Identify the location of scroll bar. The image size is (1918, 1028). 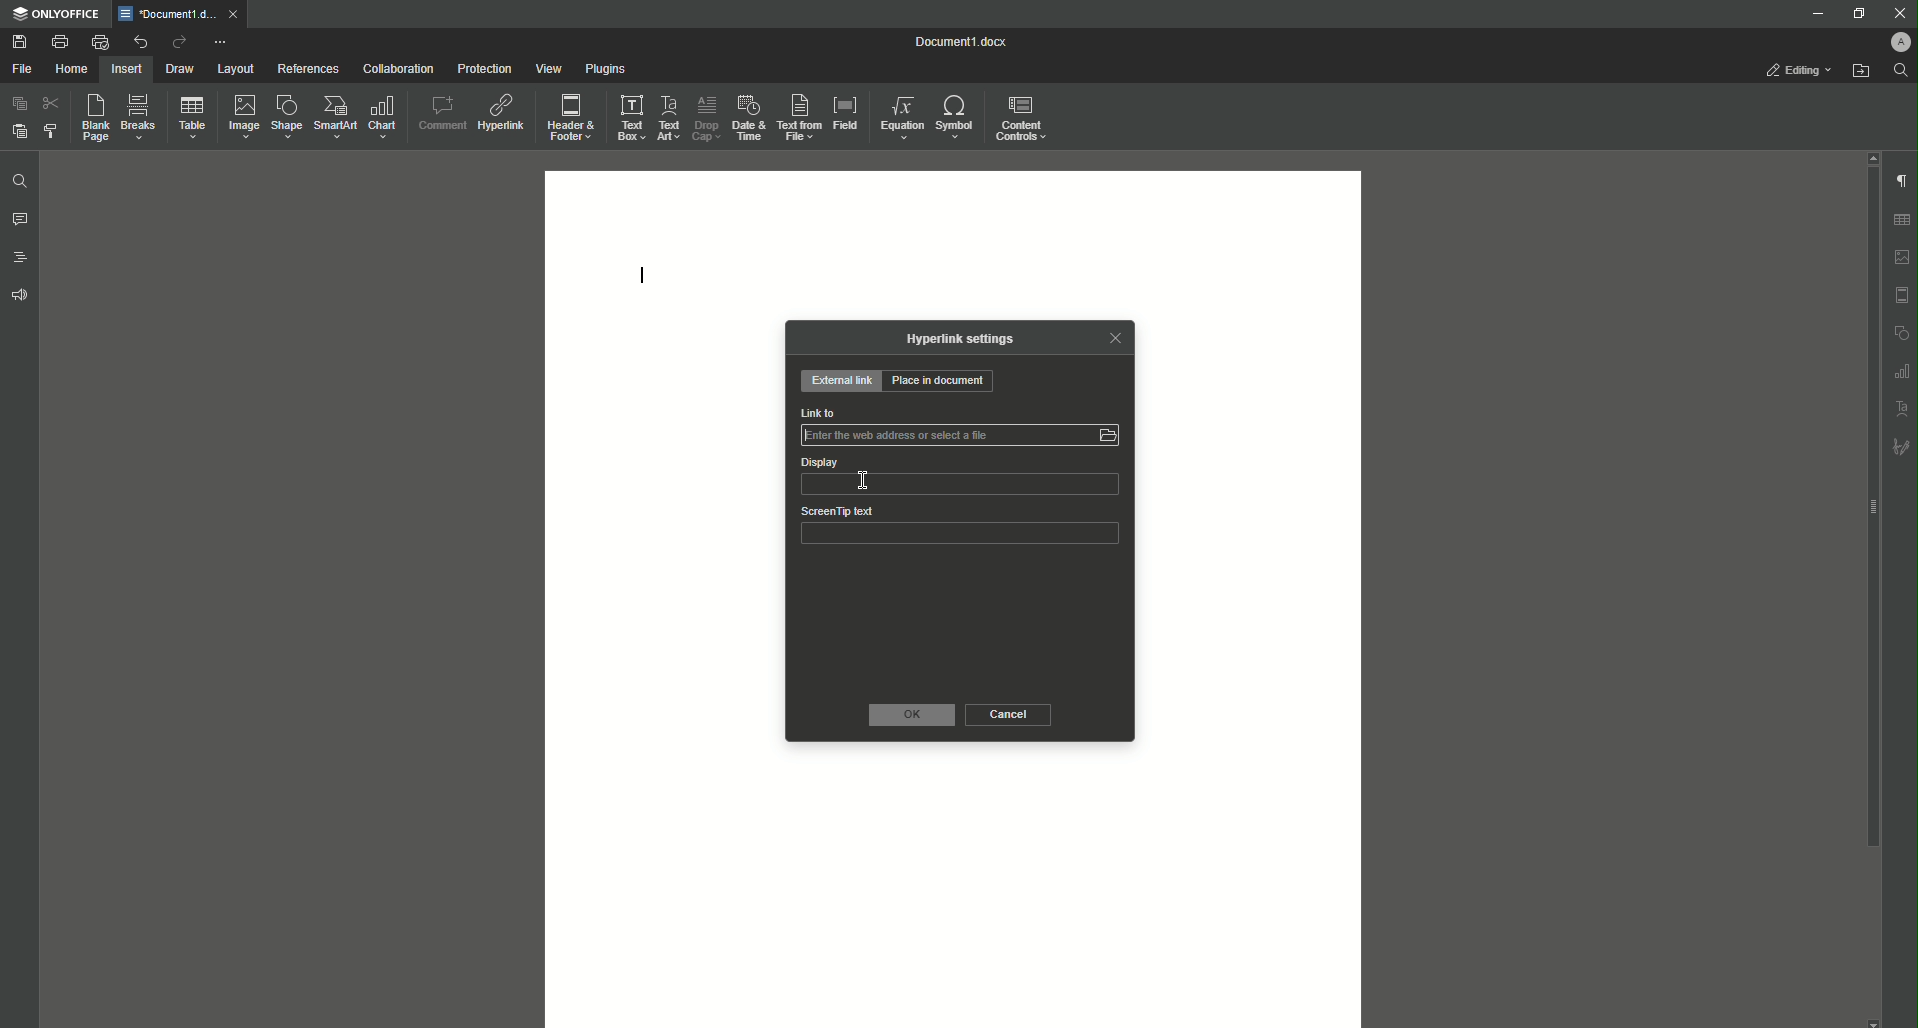
(1871, 507).